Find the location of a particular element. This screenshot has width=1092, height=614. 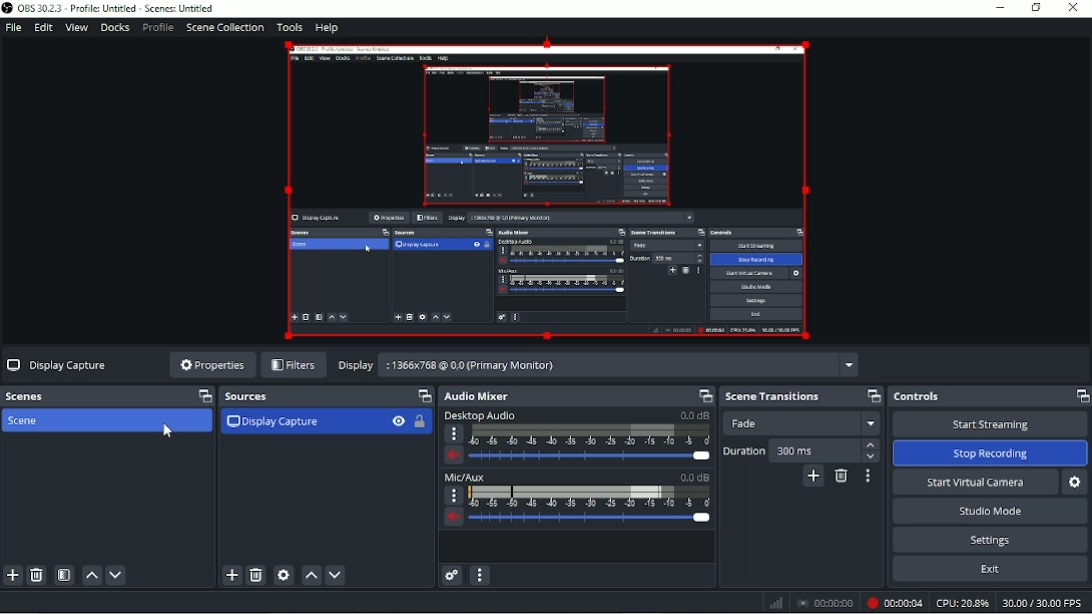

Scale is located at coordinates (591, 434).